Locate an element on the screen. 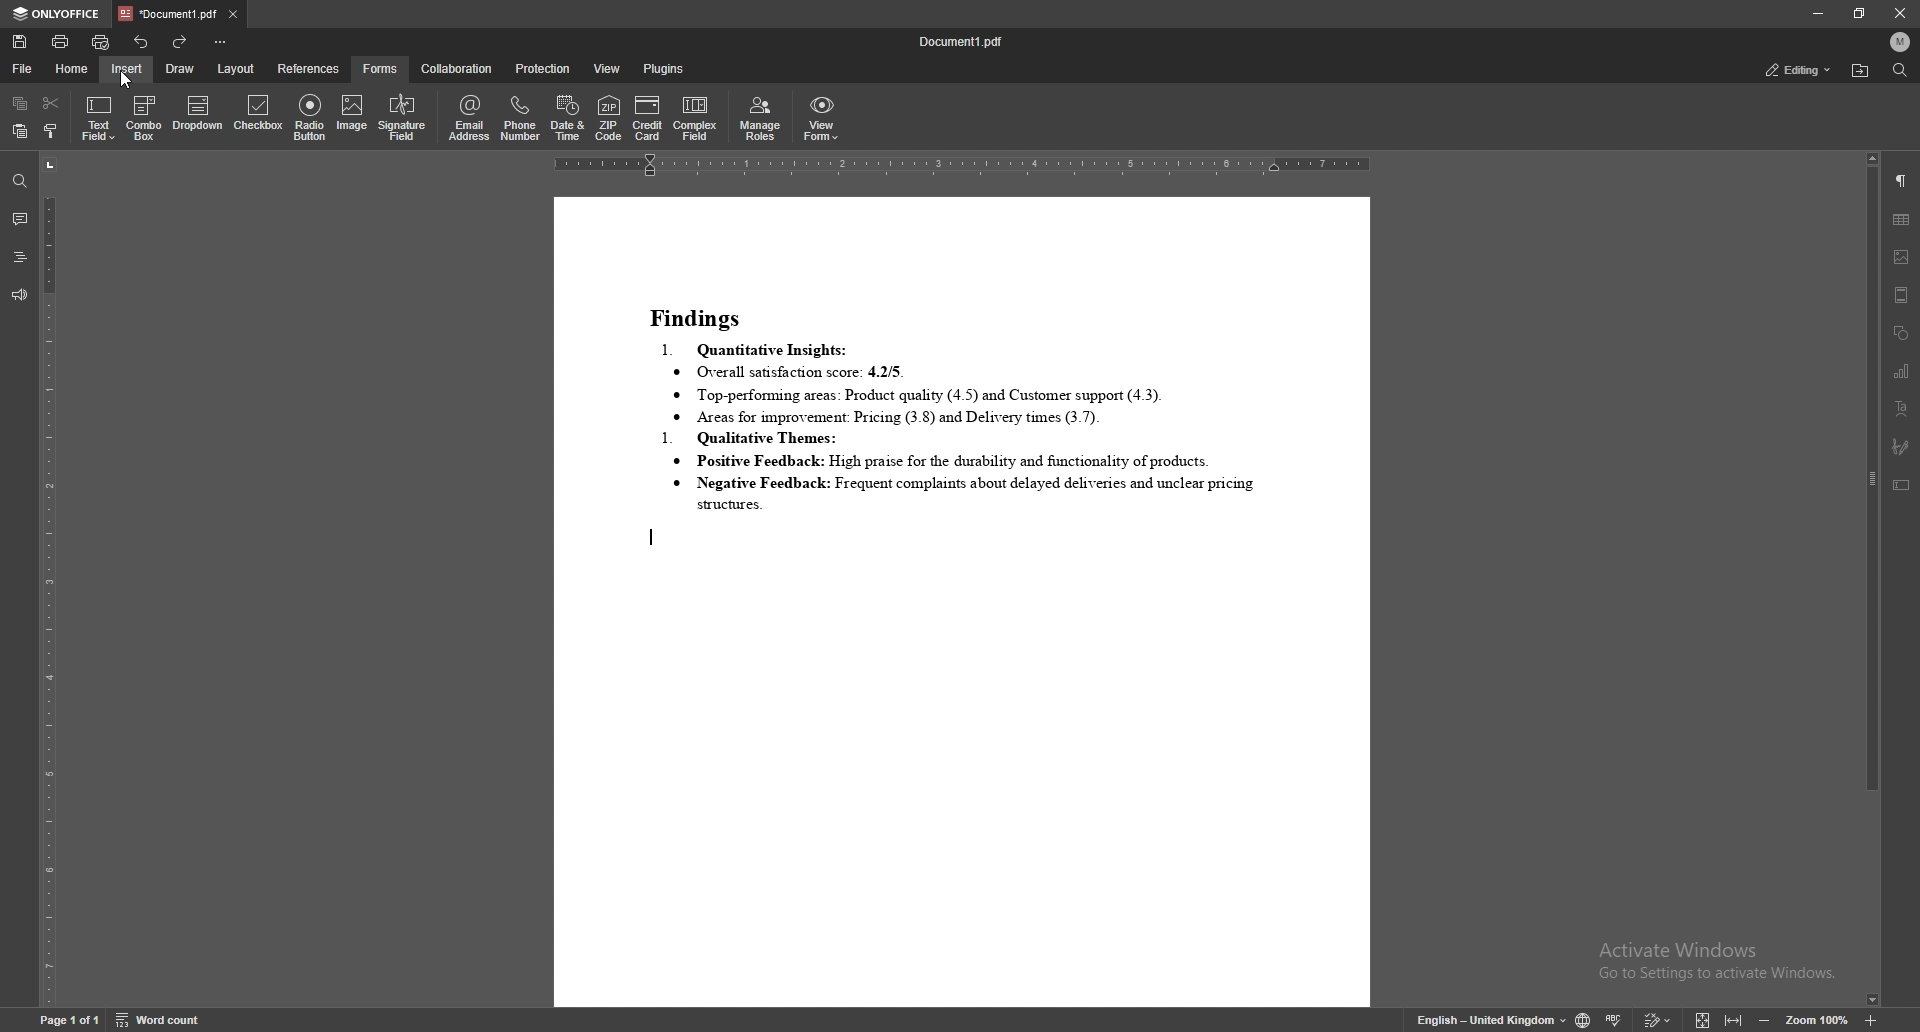 Image resolution: width=1920 pixels, height=1032 pixels. horizontal scale is located at coordinates (963, 167).